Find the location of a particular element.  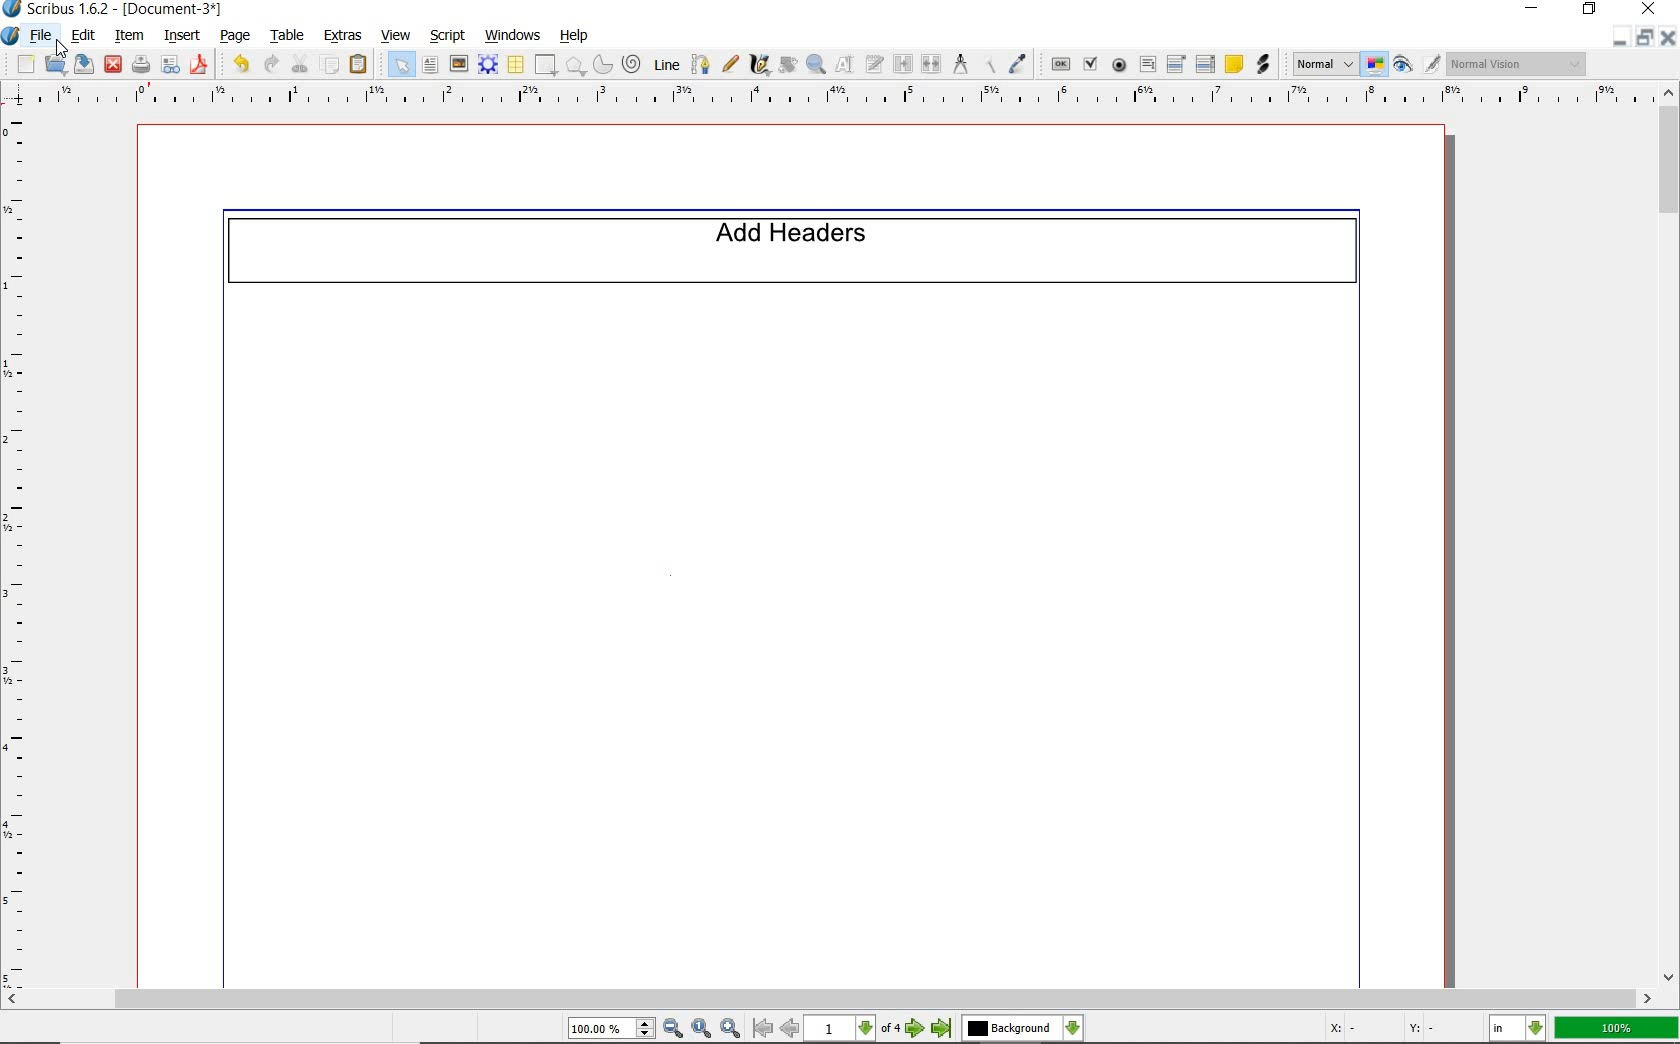

freehand line is located at coordinates (731, 65).